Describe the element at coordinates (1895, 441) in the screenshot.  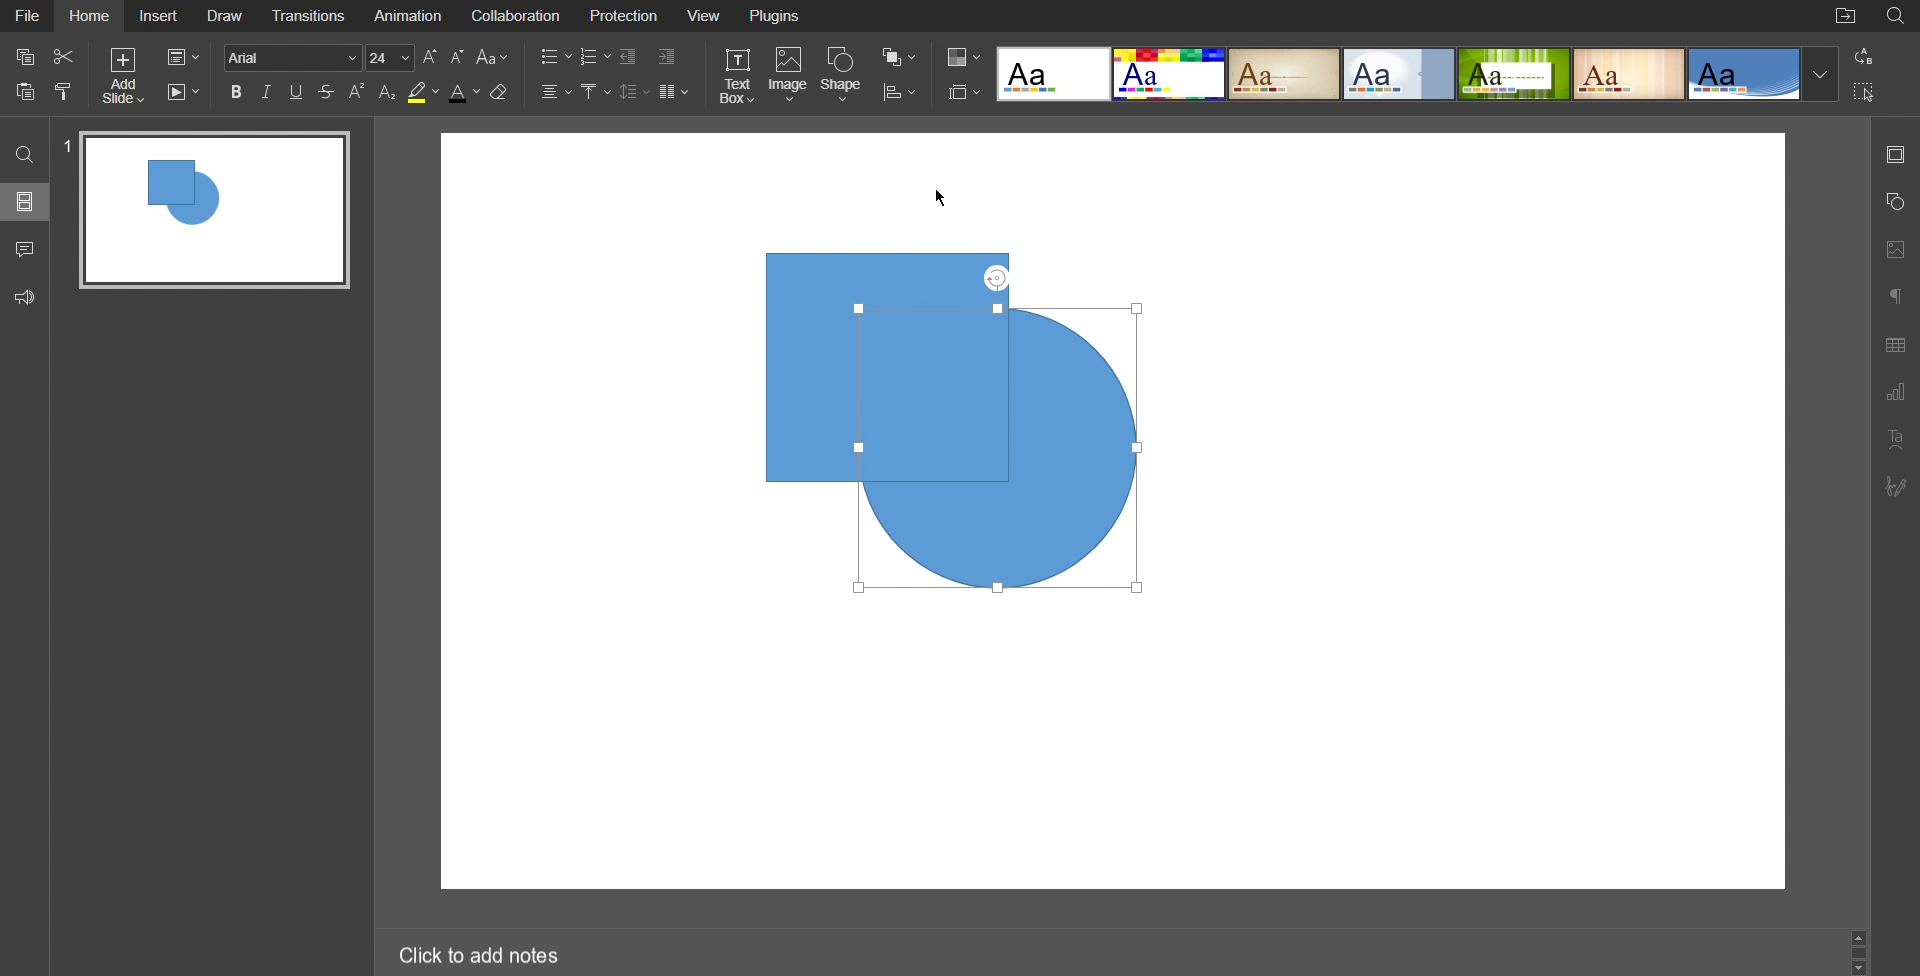
I see `Text Art` at that location.